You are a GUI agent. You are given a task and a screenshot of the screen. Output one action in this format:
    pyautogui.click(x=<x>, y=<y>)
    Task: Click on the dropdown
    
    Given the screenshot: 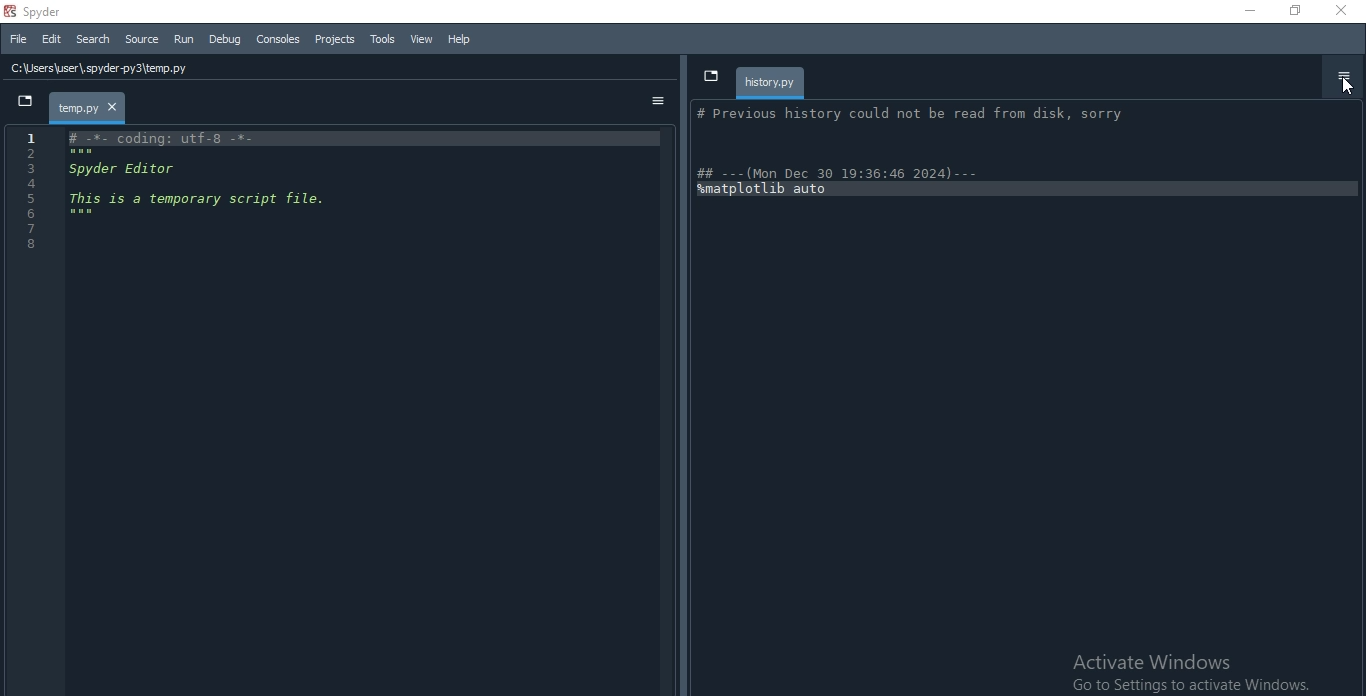 What is the action you would take?
    pyautogui.click(x=20, y=101)
    